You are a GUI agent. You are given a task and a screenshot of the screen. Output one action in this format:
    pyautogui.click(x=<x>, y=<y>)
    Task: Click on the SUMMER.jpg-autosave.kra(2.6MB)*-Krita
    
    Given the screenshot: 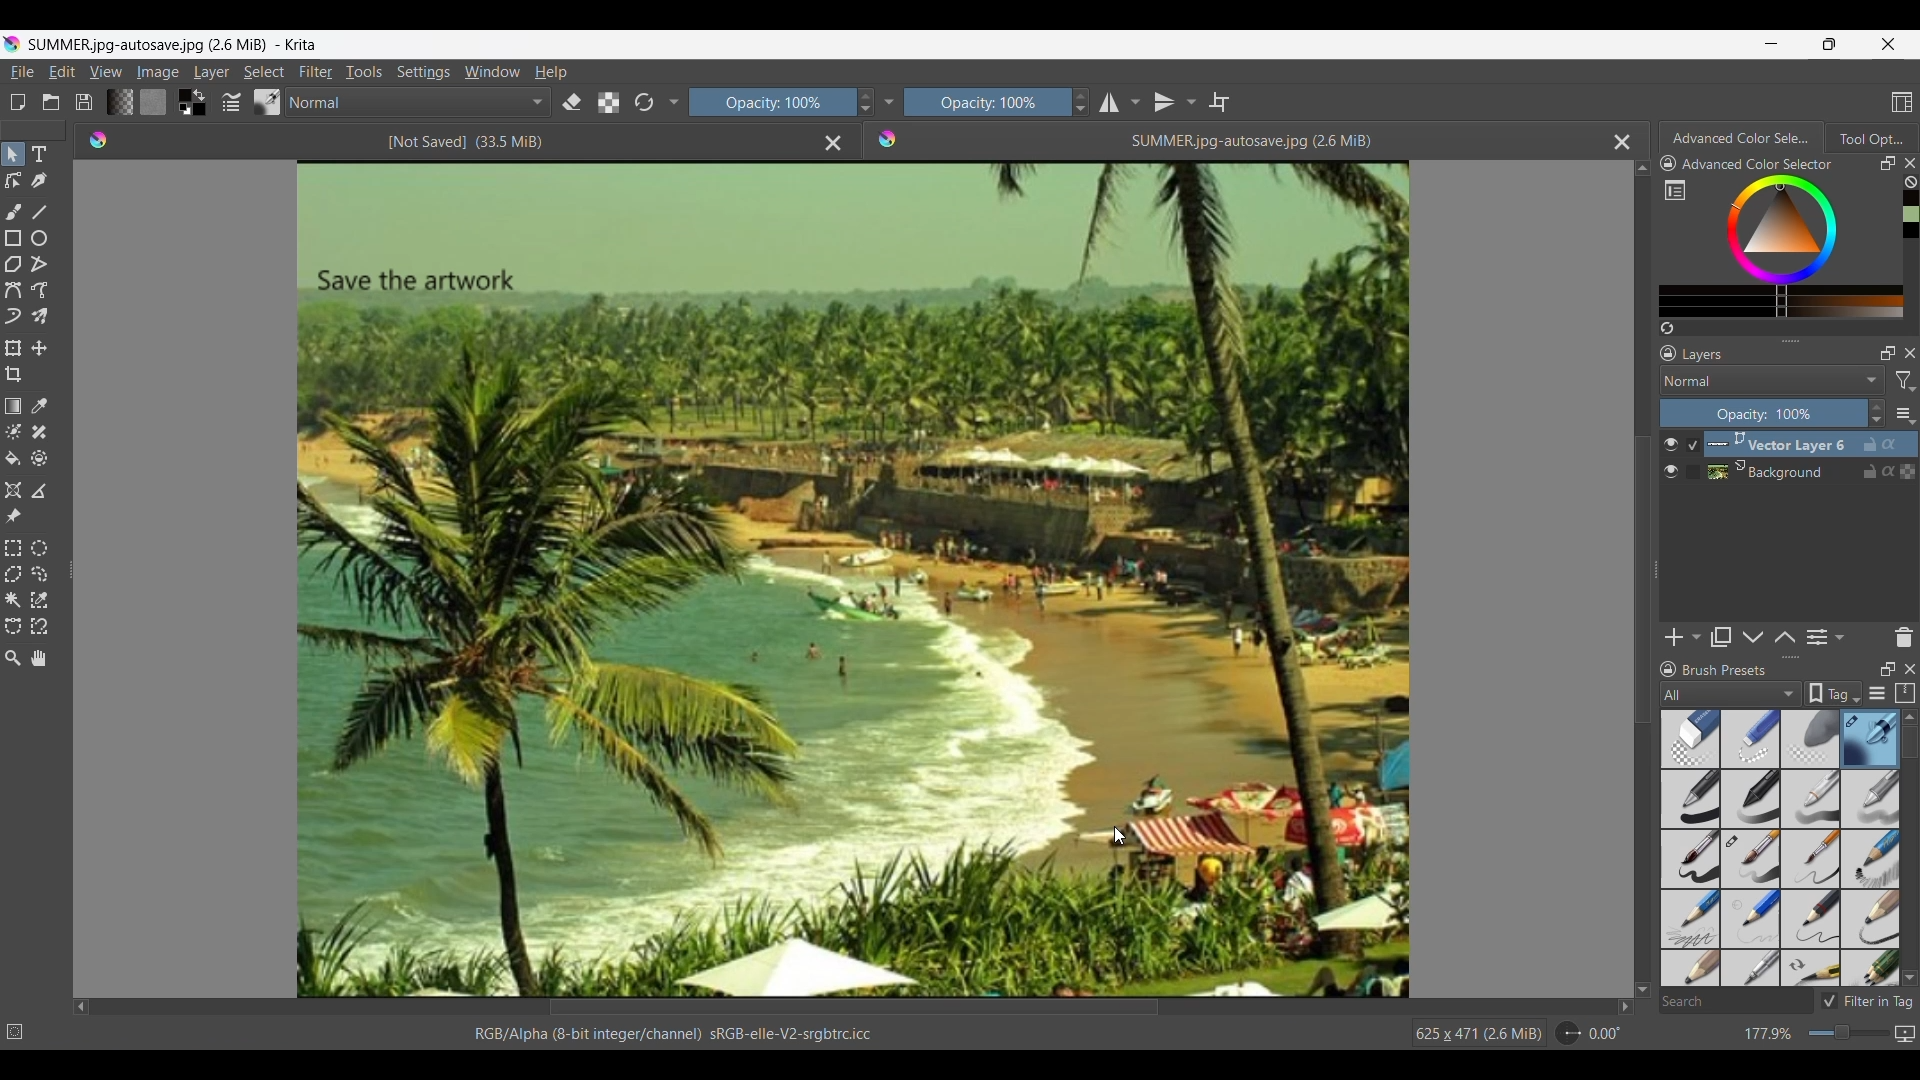 What is the action you would take?
    pyautogui.click(x=180, y=42)
    